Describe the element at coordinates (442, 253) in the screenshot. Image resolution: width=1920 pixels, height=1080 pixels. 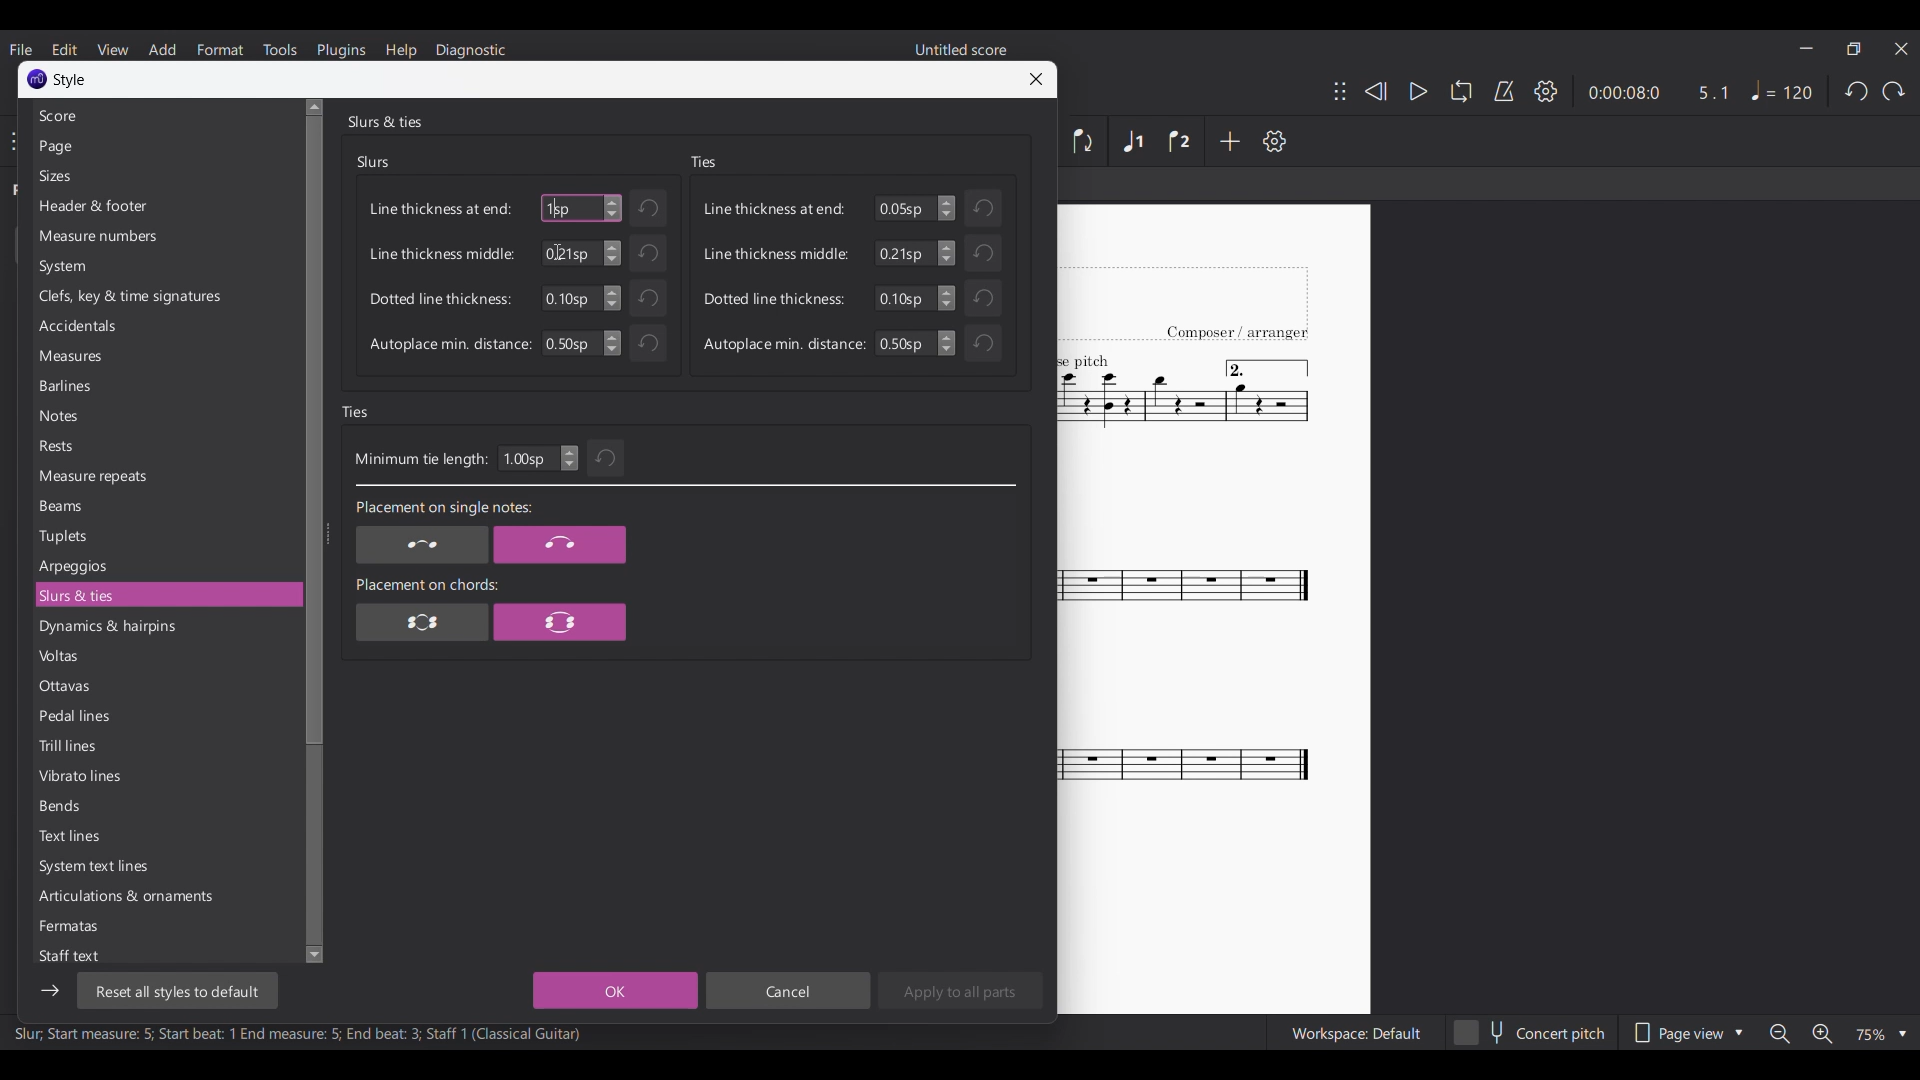
I see `Line thickness middle` at that location.